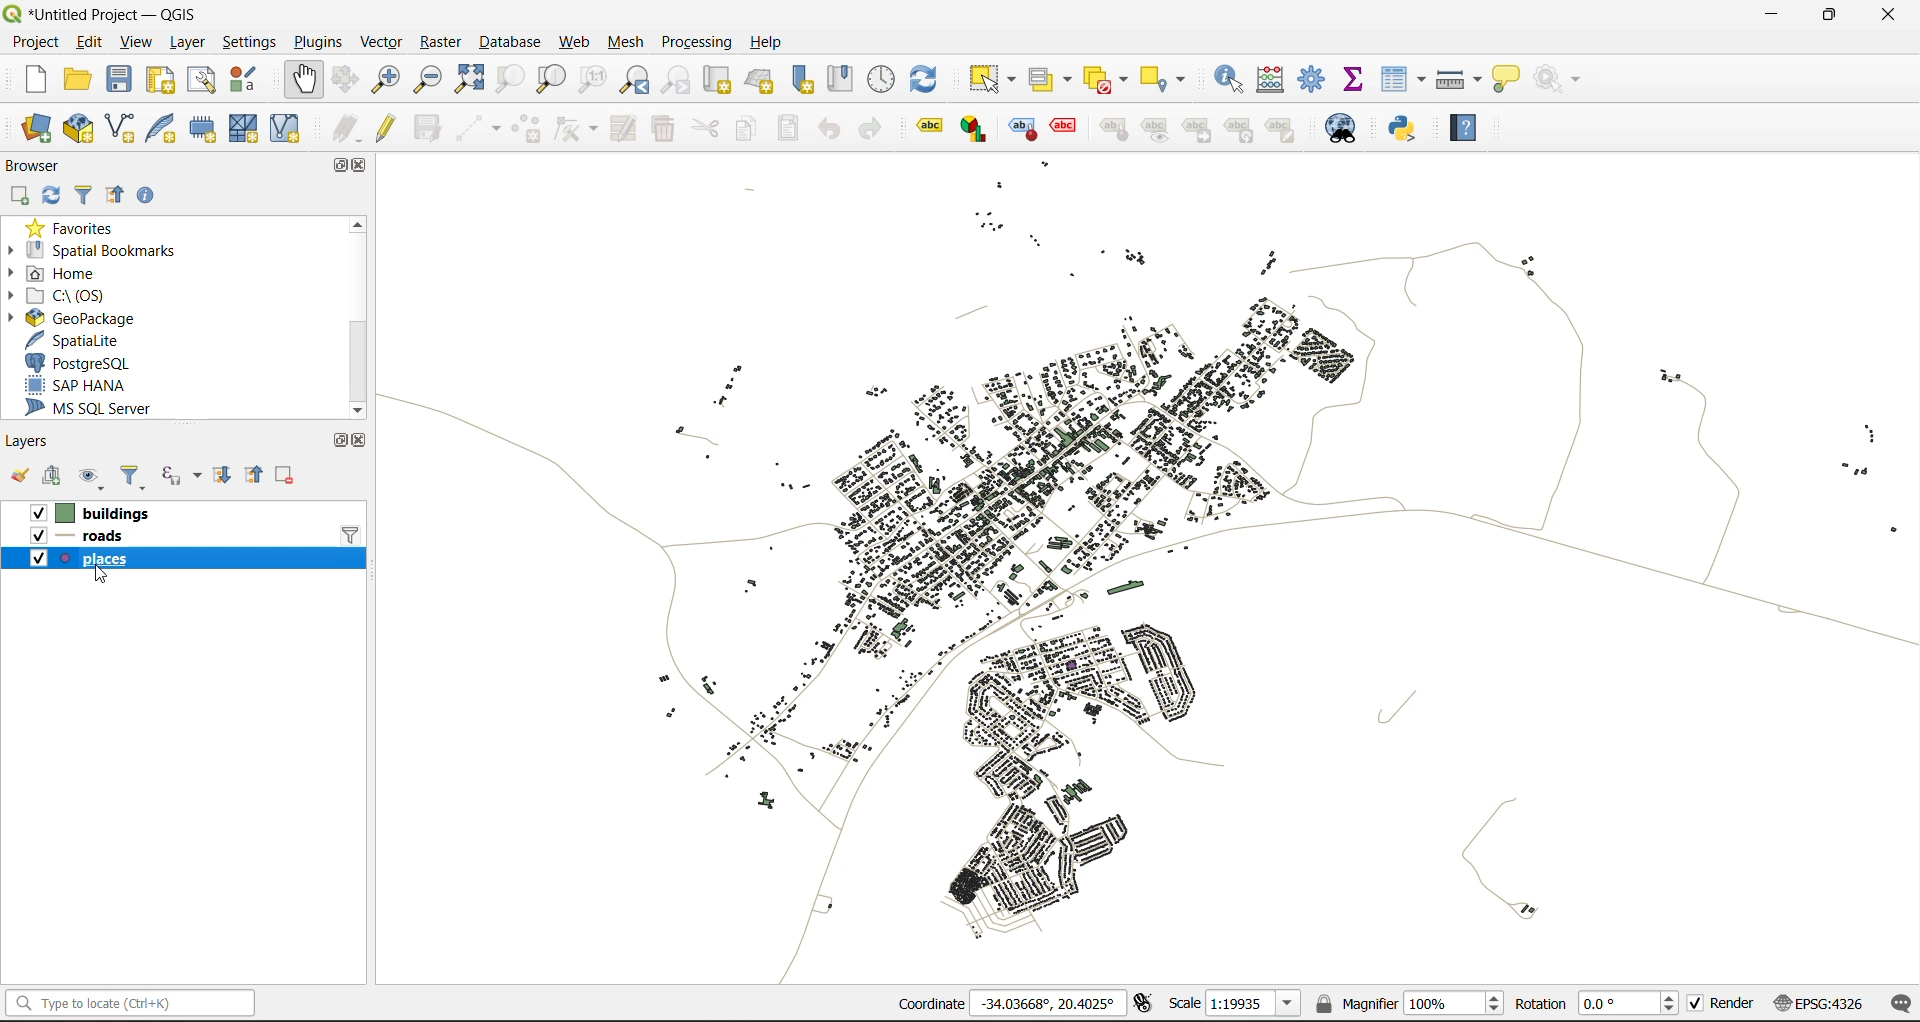 The height and width of the screenshot is (1022, 1920). I want to click on database, so click(515, 41).